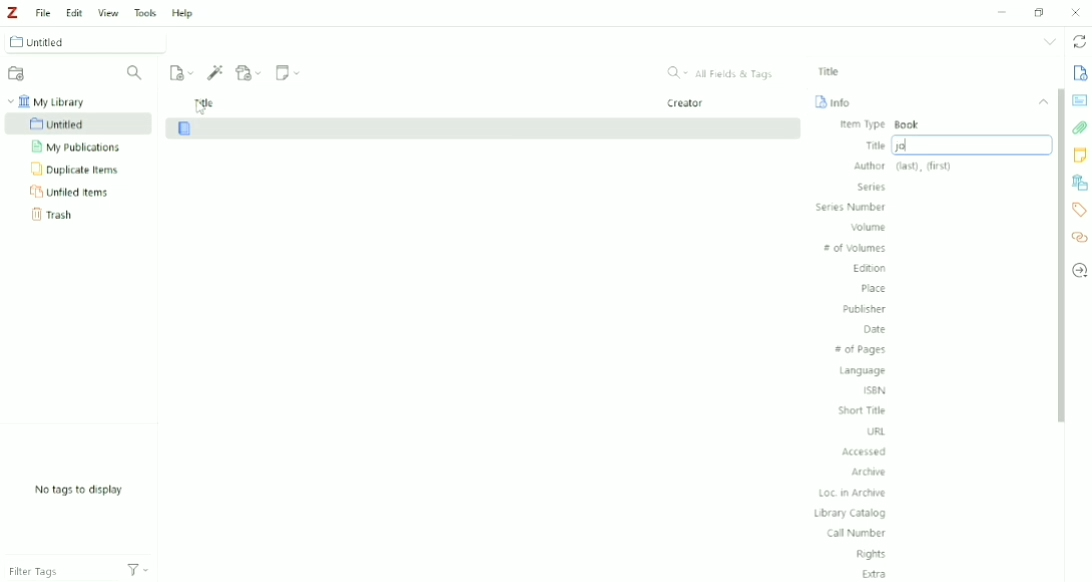 The width and height of the screenshot is (1092, 582). Describe the element at coordinates (250, 71) in the screenshot. I see `Add Attachment` at that location.